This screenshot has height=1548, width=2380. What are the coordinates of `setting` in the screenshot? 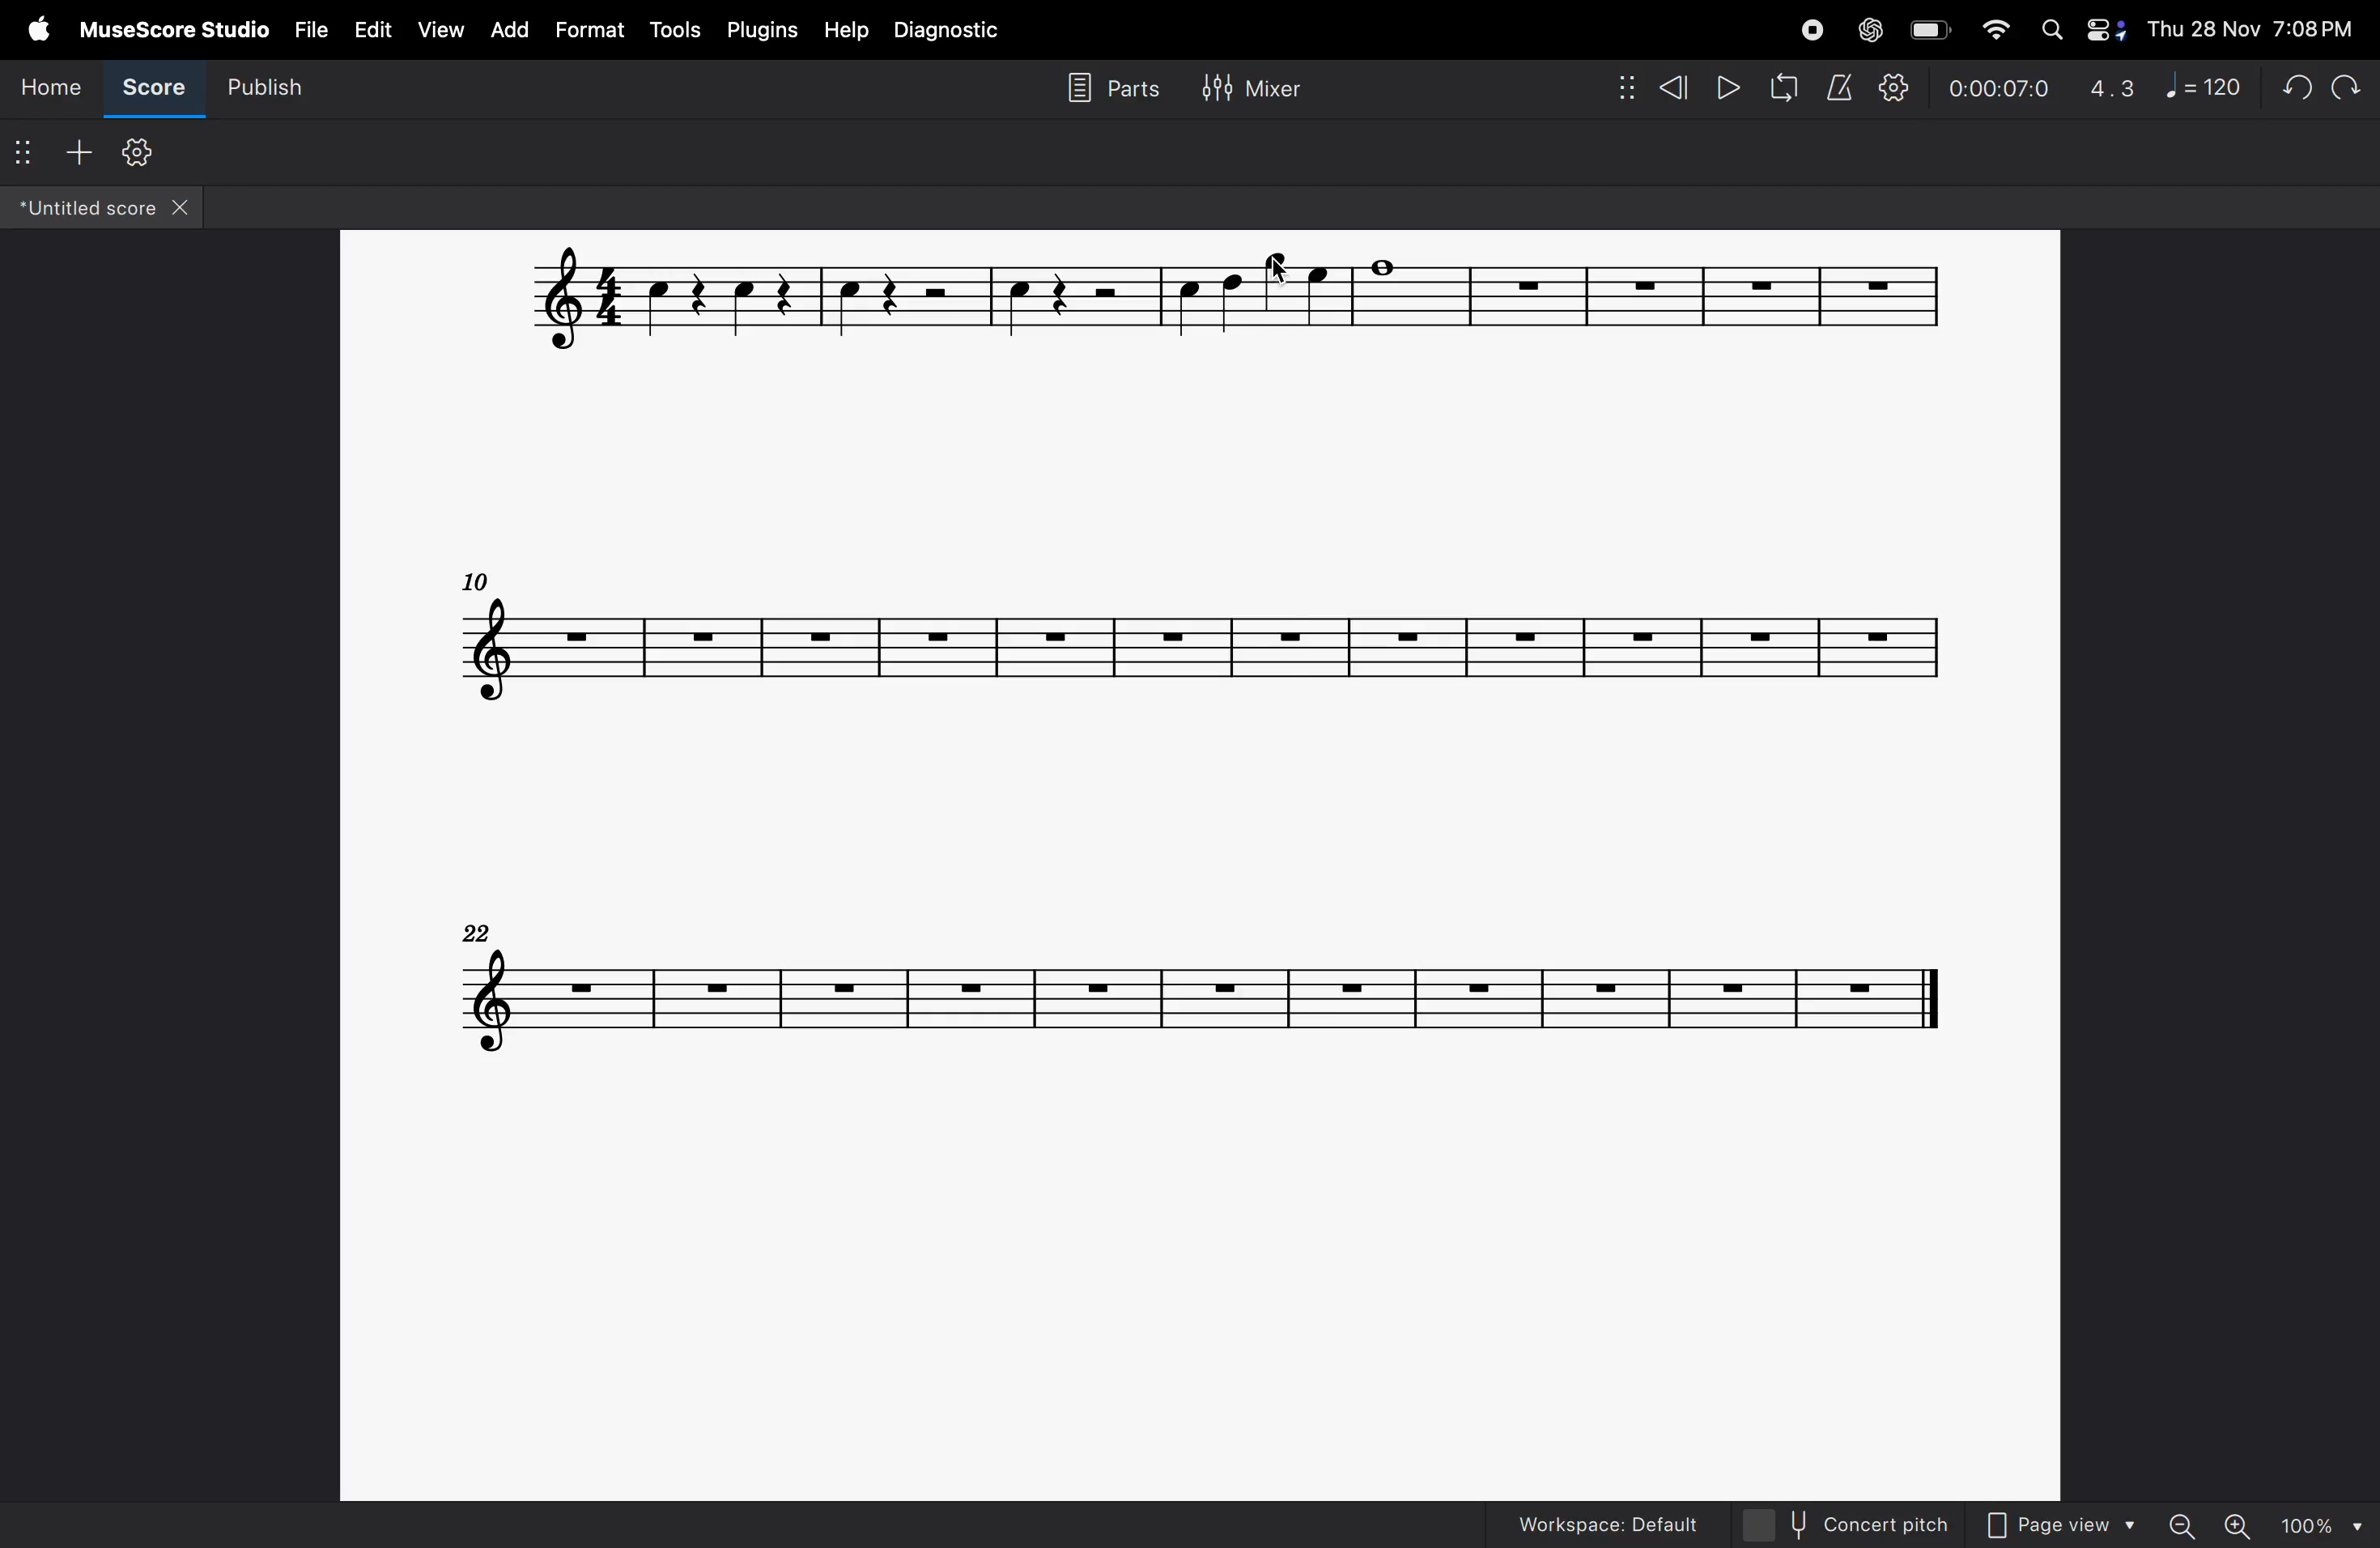 It's located at (1893, 85).